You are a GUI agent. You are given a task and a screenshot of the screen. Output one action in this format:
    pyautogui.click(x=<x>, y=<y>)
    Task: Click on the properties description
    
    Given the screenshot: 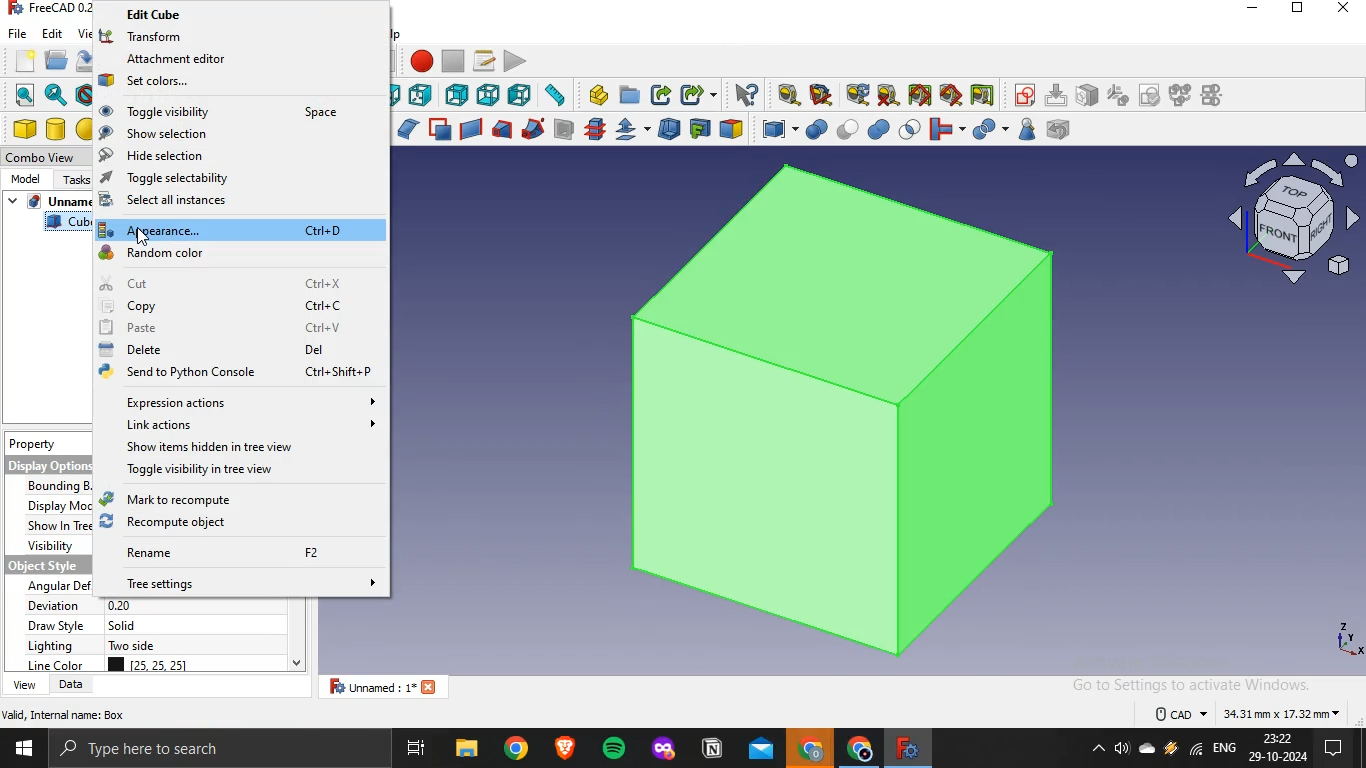 What is the action you would take?
    pyautogui.click(x=50, y=550)
    